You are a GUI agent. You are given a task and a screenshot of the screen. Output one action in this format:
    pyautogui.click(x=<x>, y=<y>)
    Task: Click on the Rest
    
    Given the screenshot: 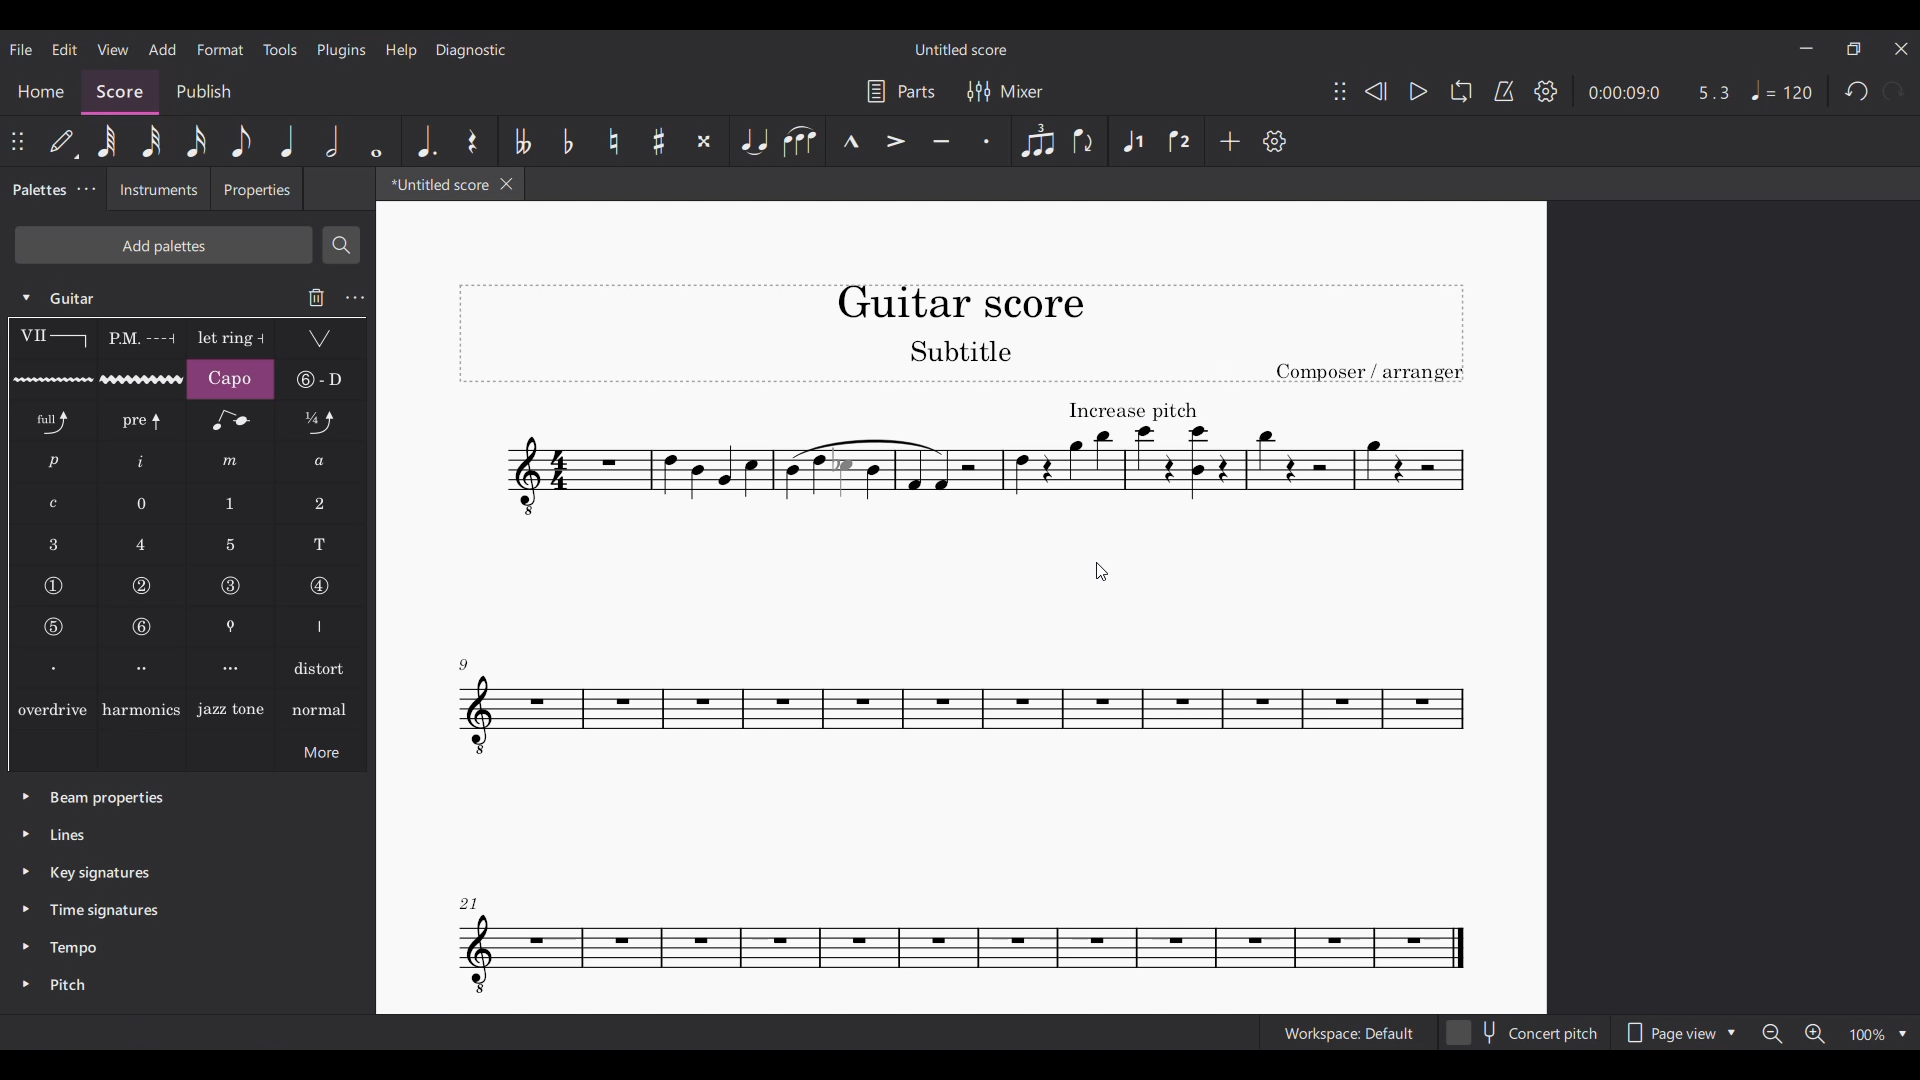 What is the action you would take?
    pyautogui.click(x=473, y=141)
    